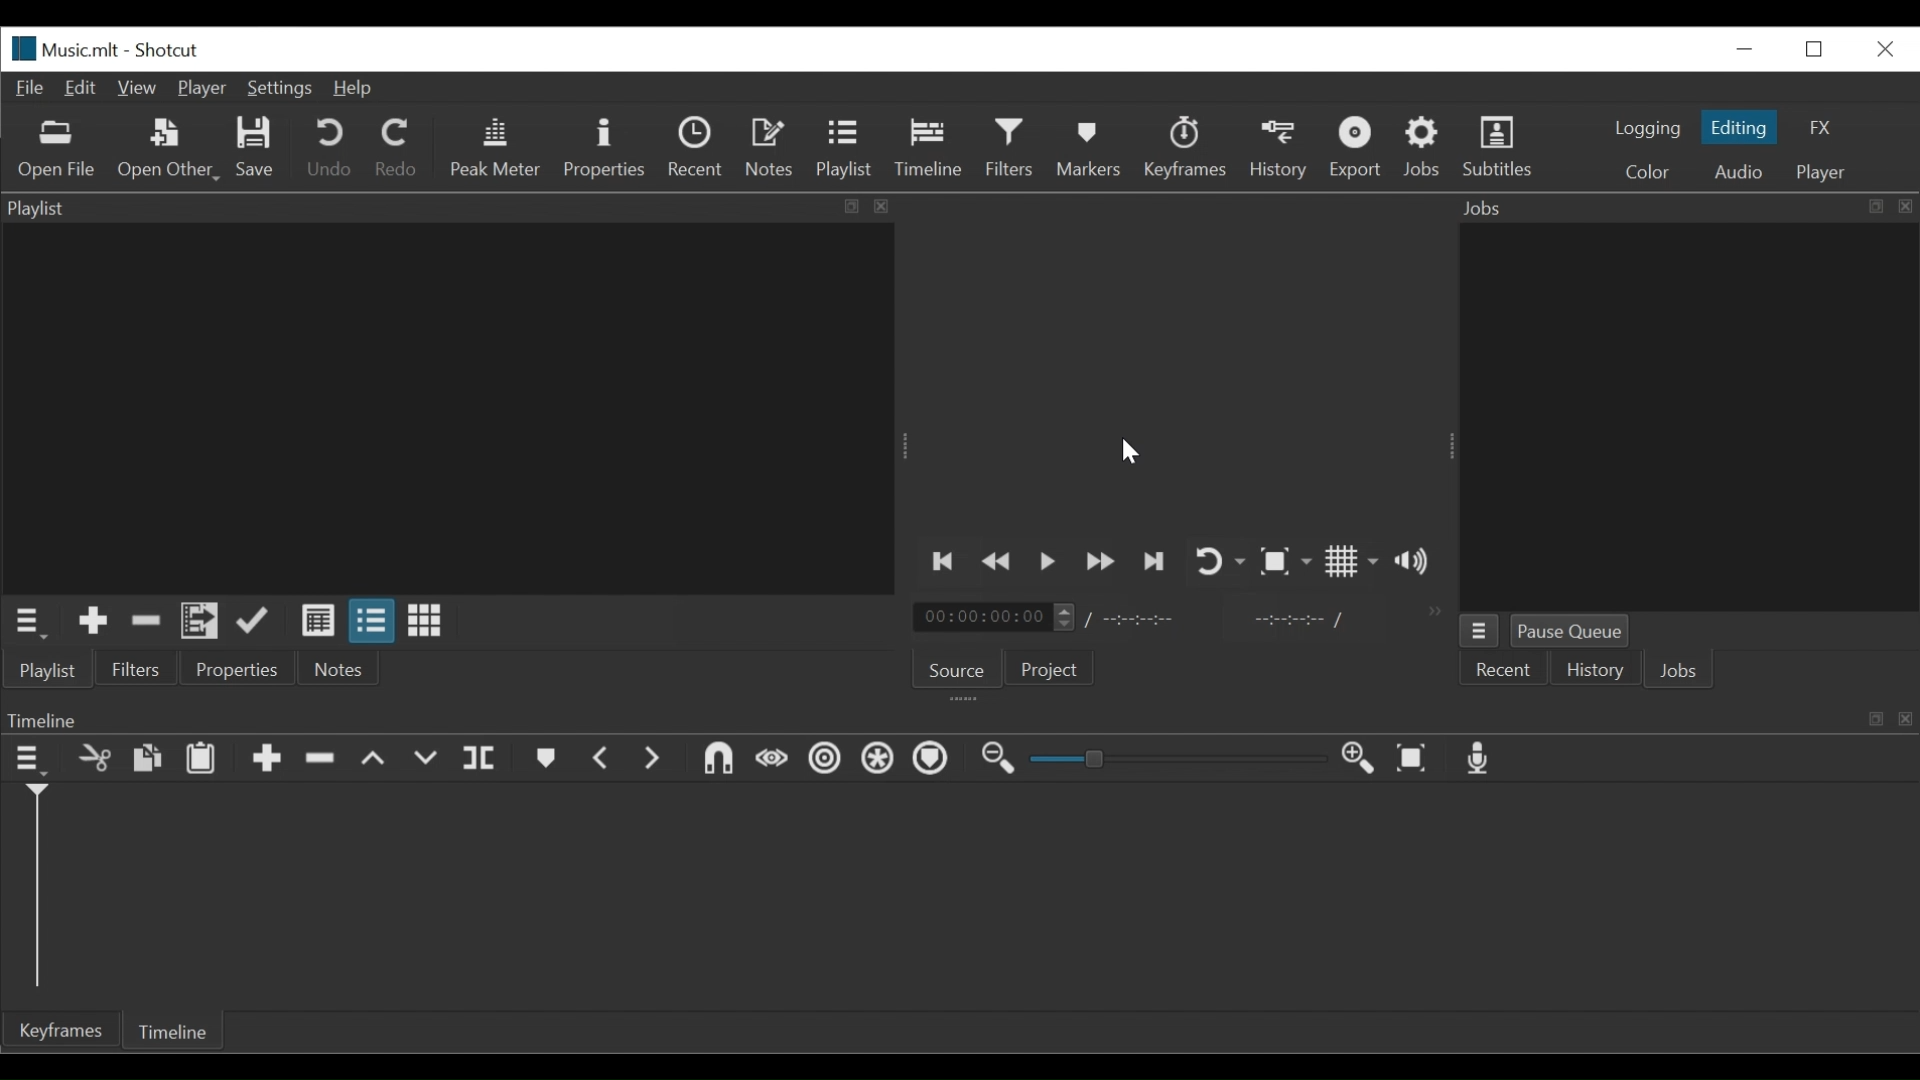 This screenshot has width=1920, height=1080. What do you see at coordinates (380, 759) in the screenshot?
I see `Lift` at bounding box center [380, 759].